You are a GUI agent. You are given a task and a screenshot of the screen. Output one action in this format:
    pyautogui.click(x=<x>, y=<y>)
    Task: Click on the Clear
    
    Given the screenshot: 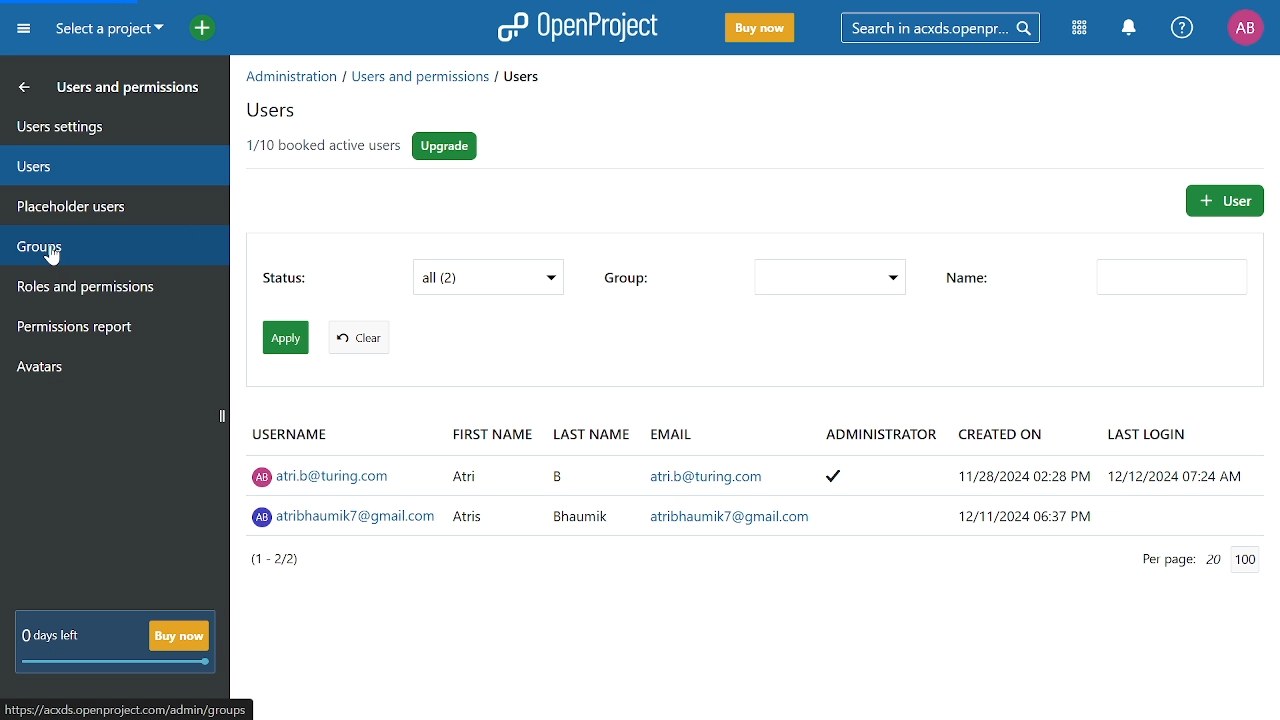 What is the action you would take?
    pyautogui.click(x=358, y=337)
    